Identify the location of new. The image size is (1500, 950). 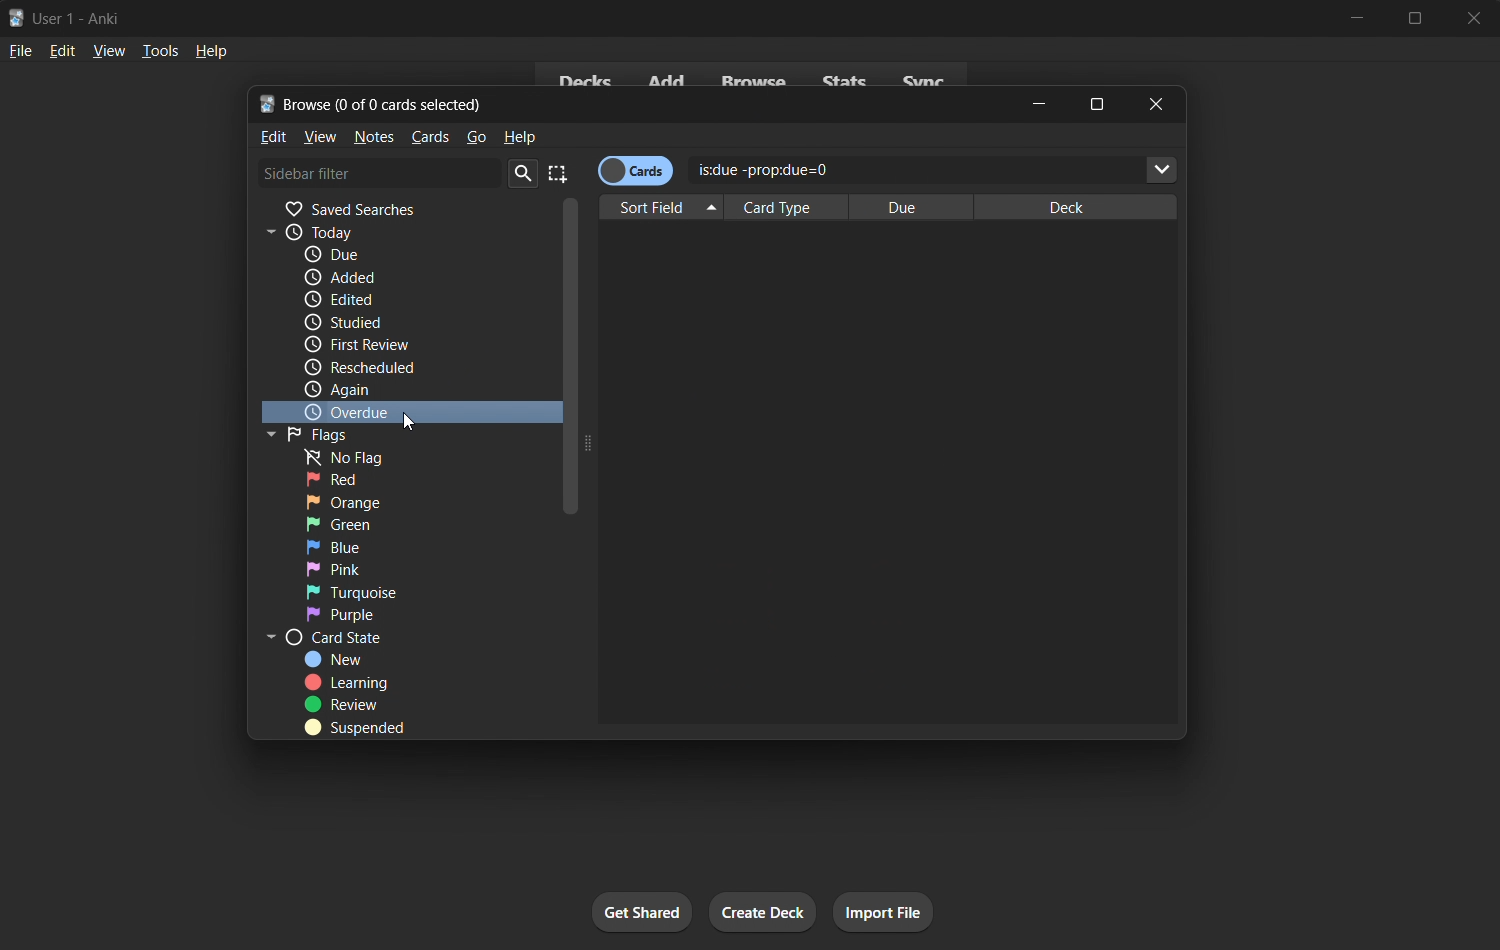
(347, 660).